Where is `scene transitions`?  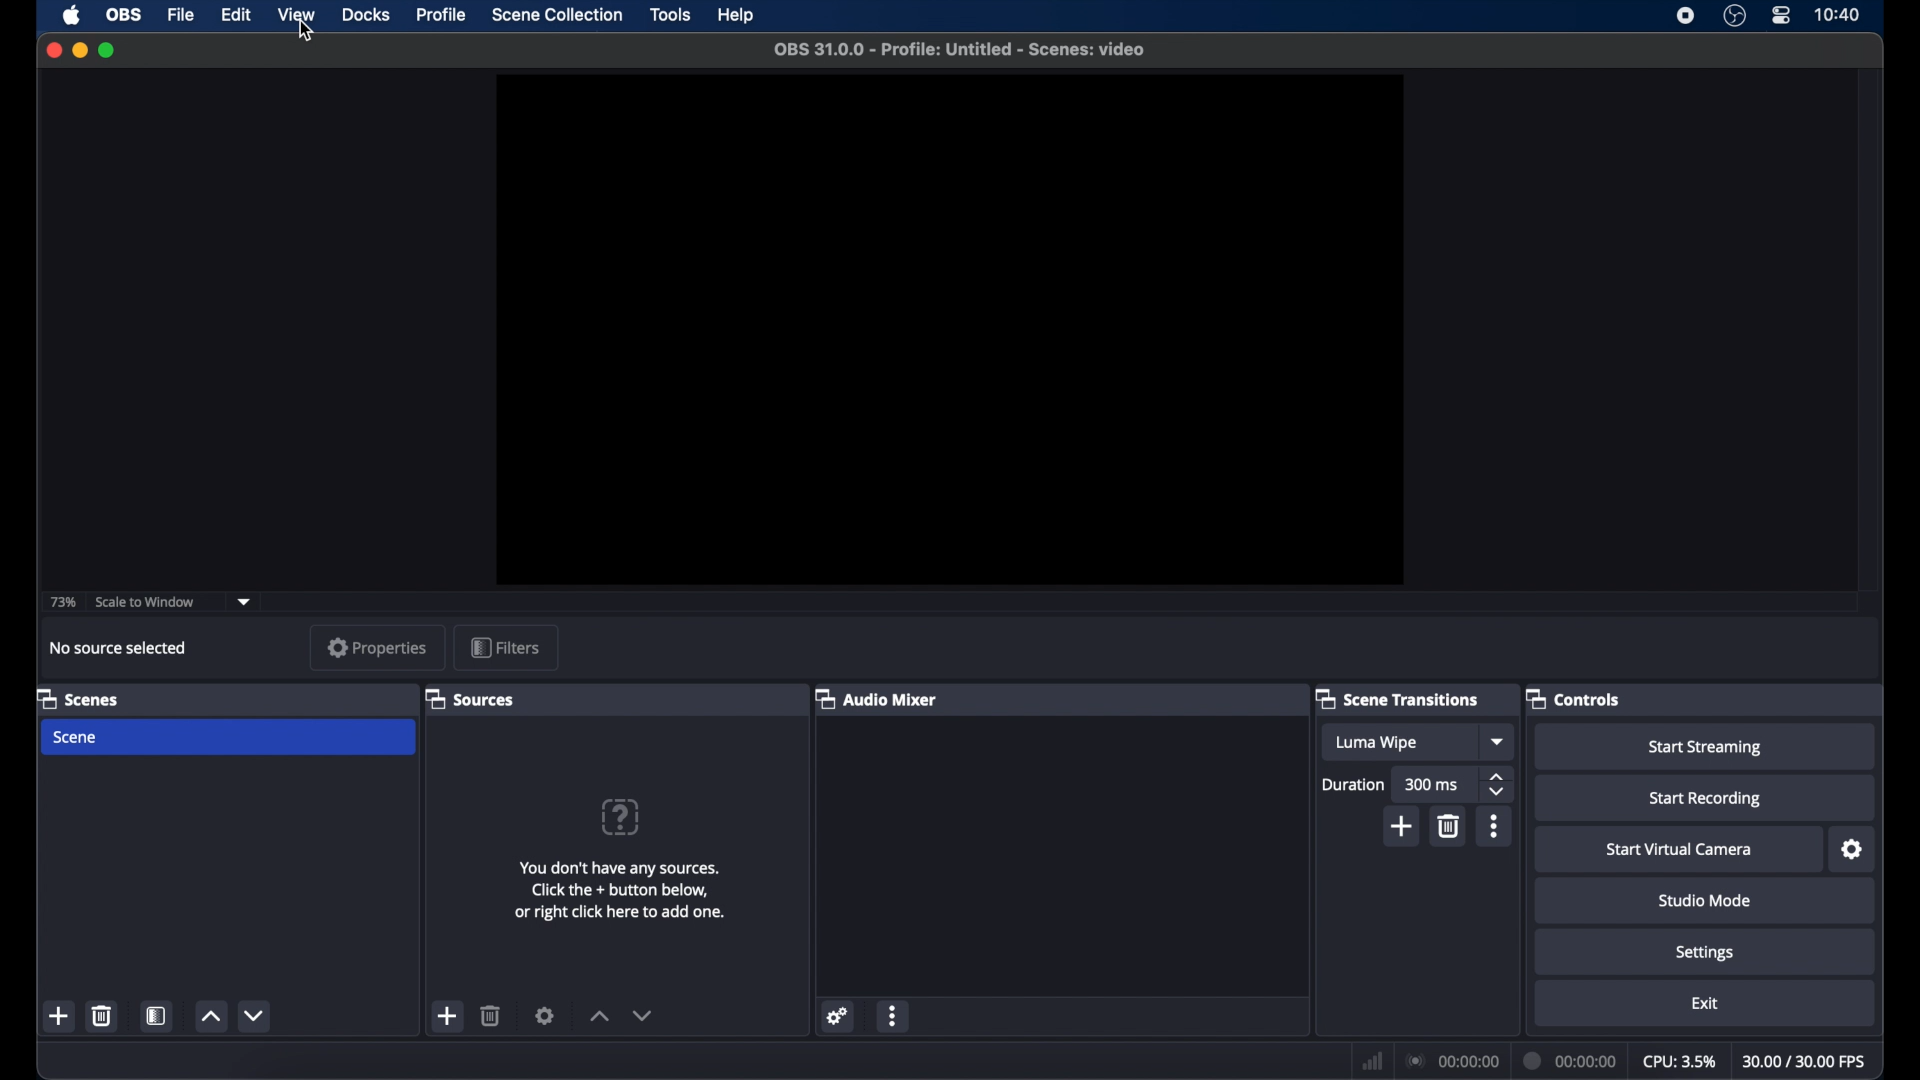 scene transitions is located at coordinates (1398, 698).